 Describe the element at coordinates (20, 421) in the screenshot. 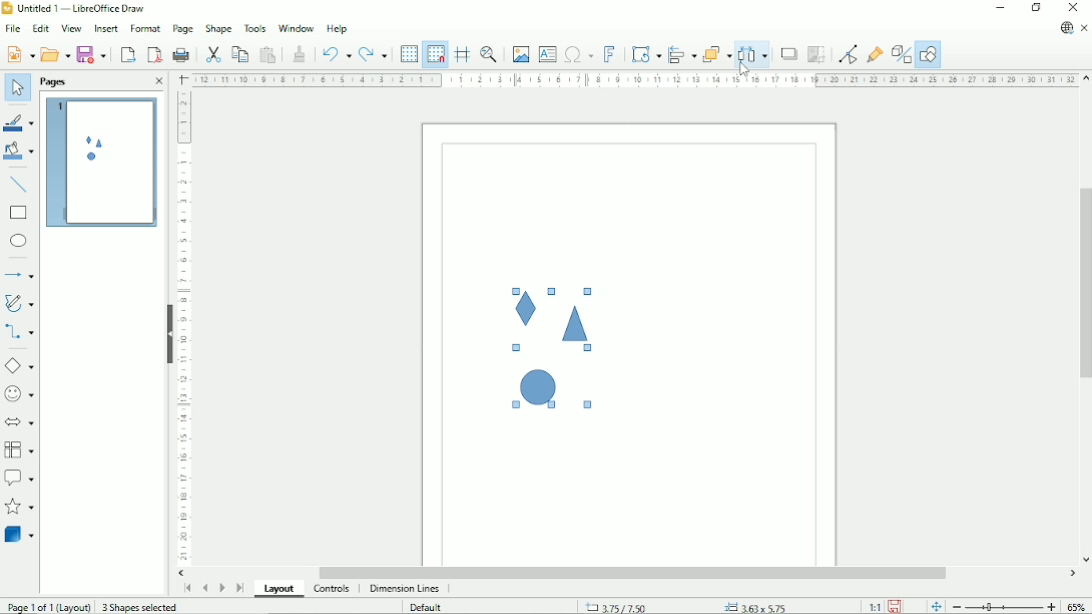

I see `Block arrows` at that location.